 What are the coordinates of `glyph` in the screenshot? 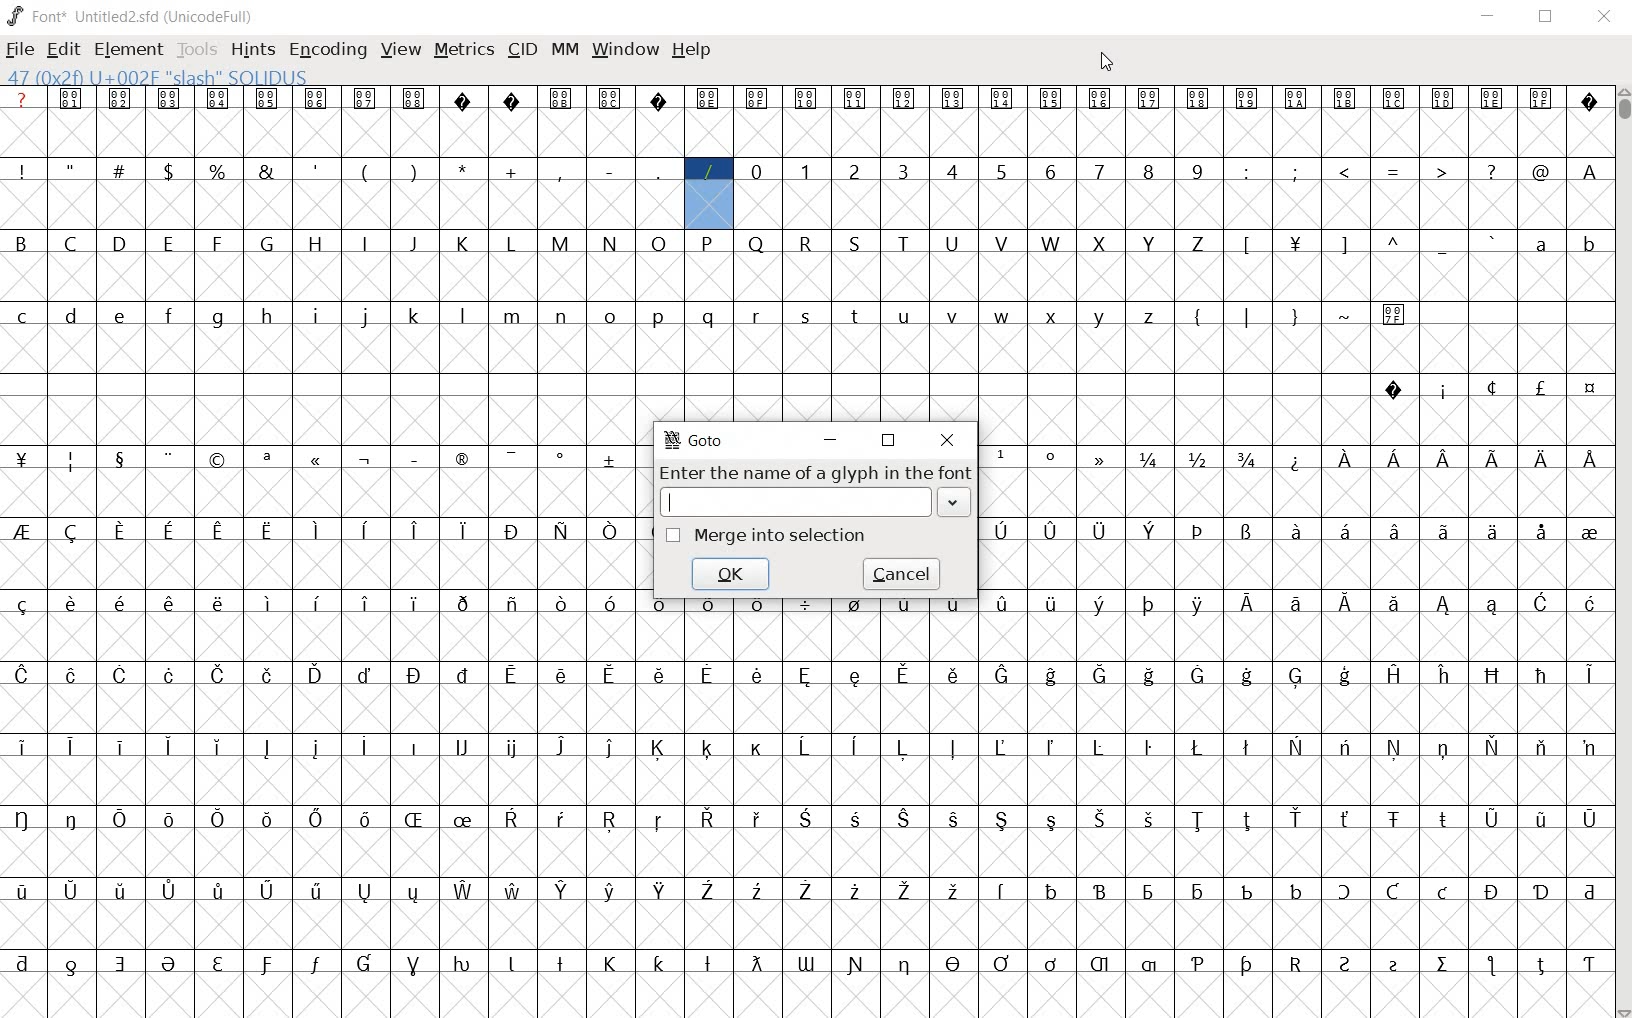 It's located at (659, 101).